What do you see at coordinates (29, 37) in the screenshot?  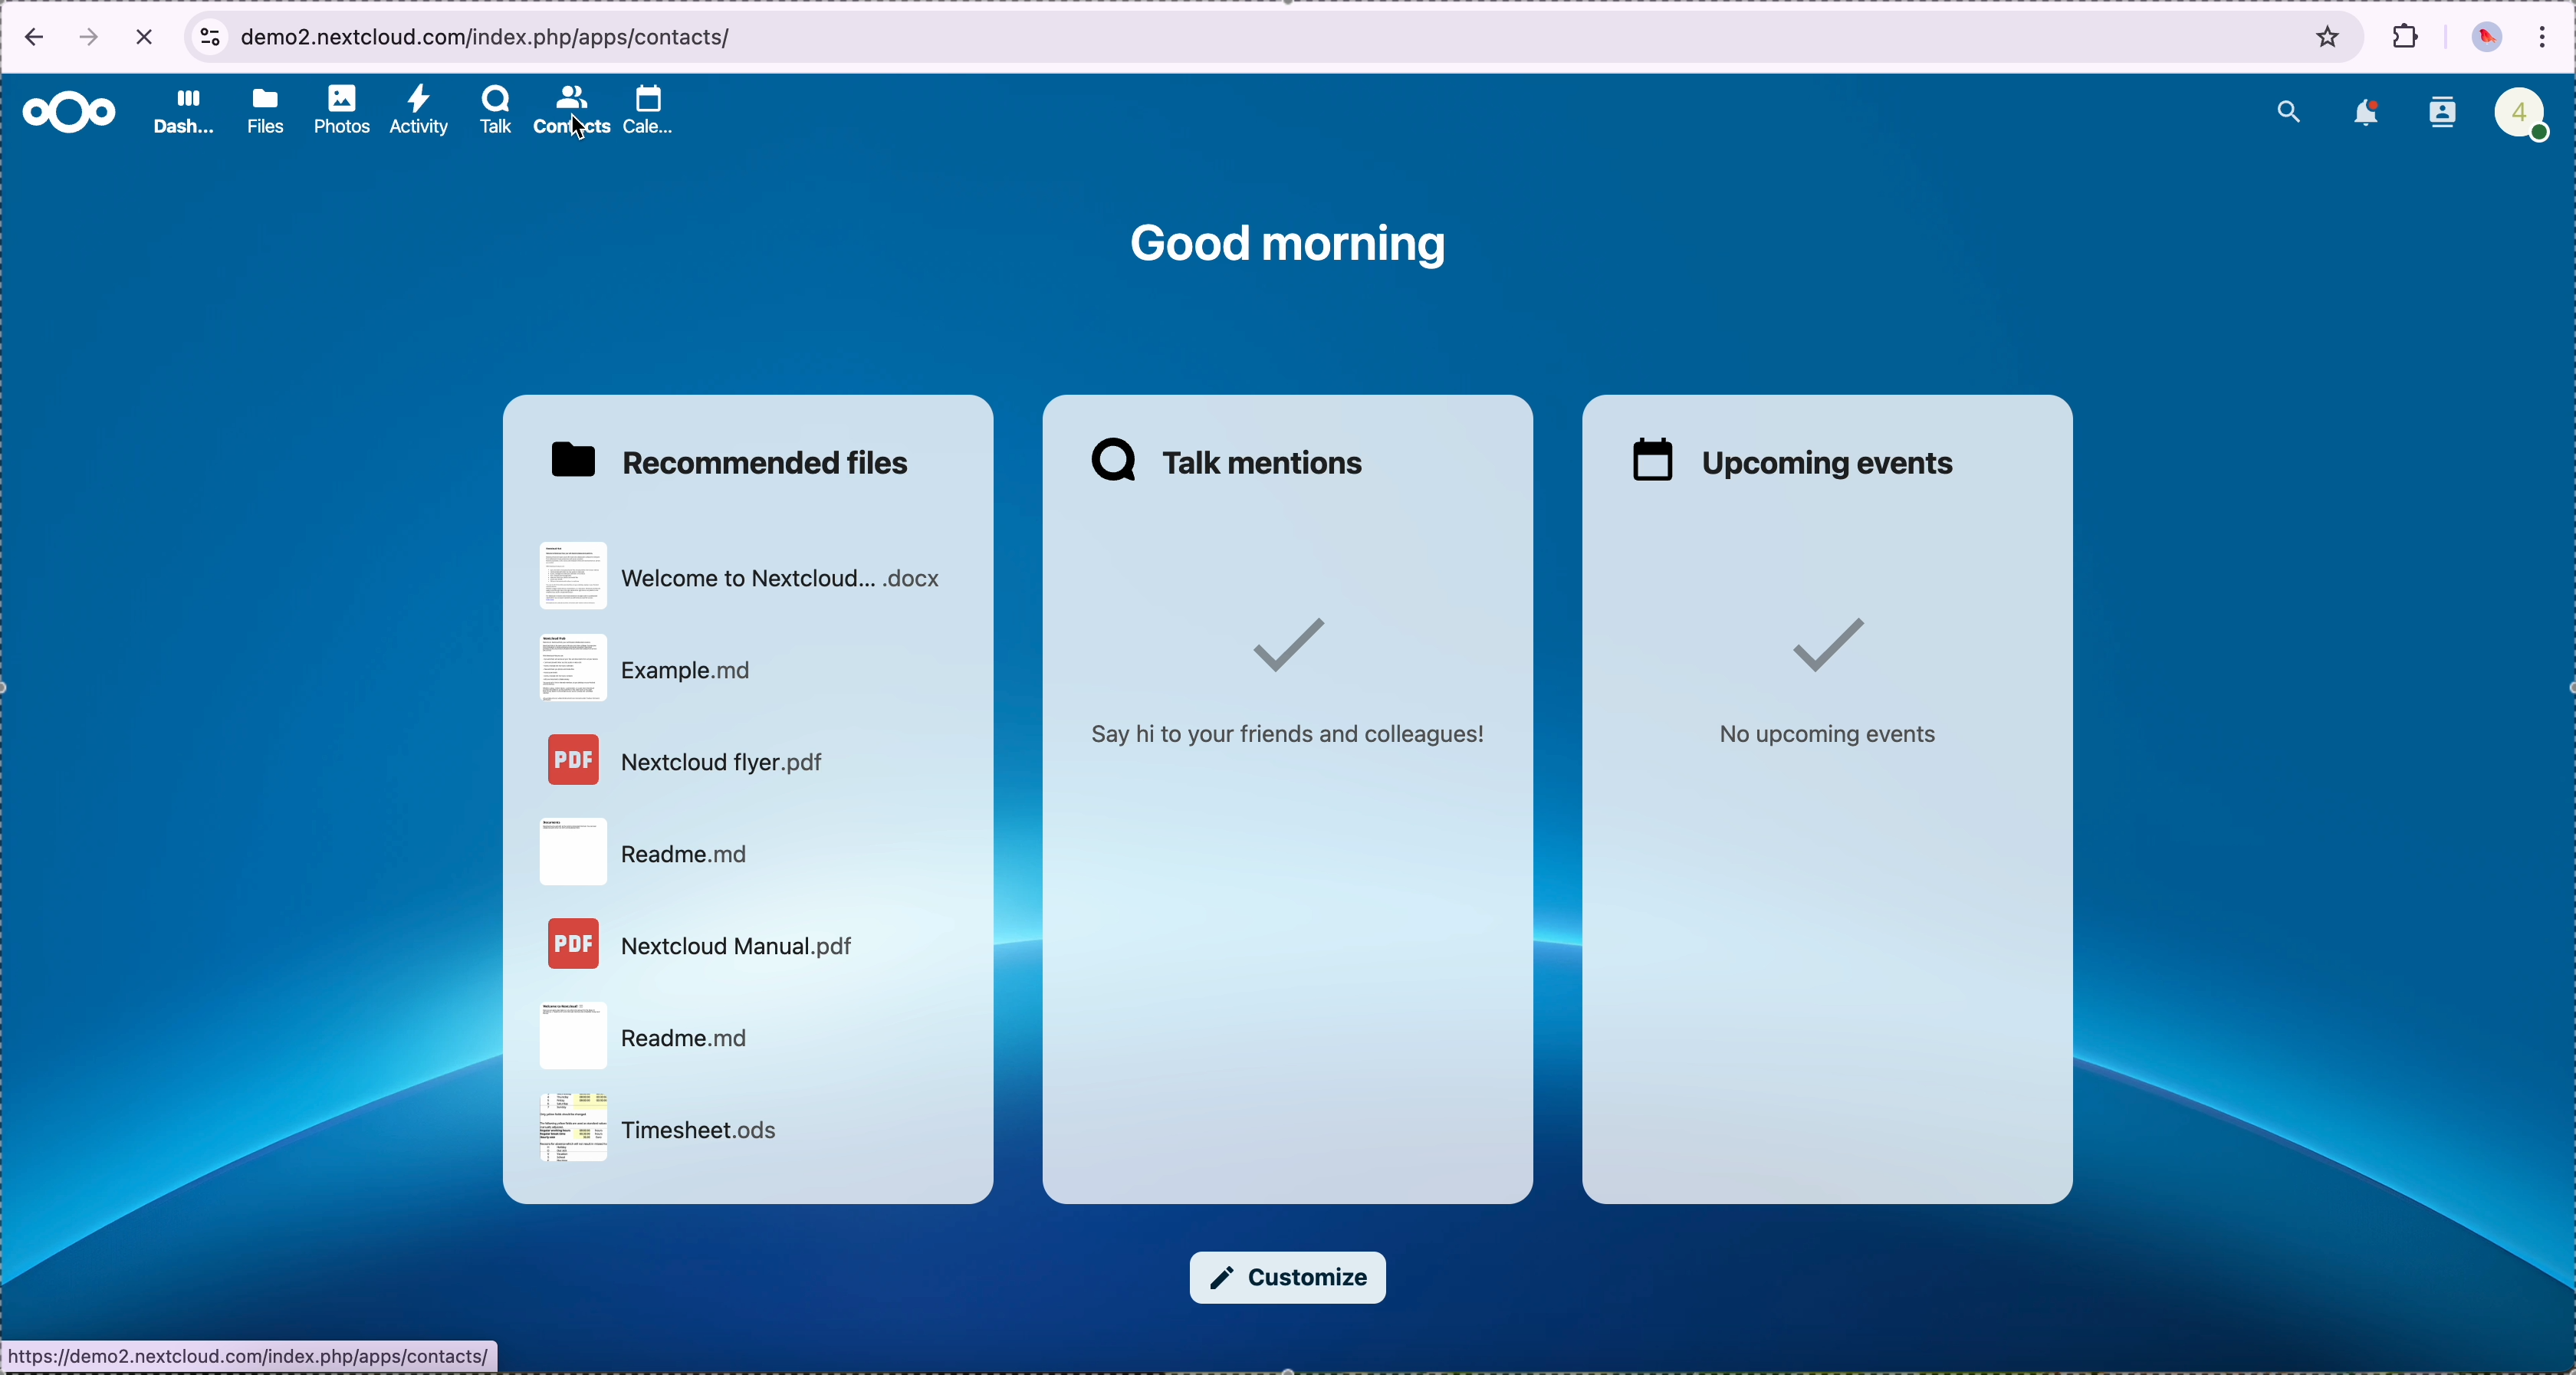 I see `navigate back` at bounding box center [29, 37].